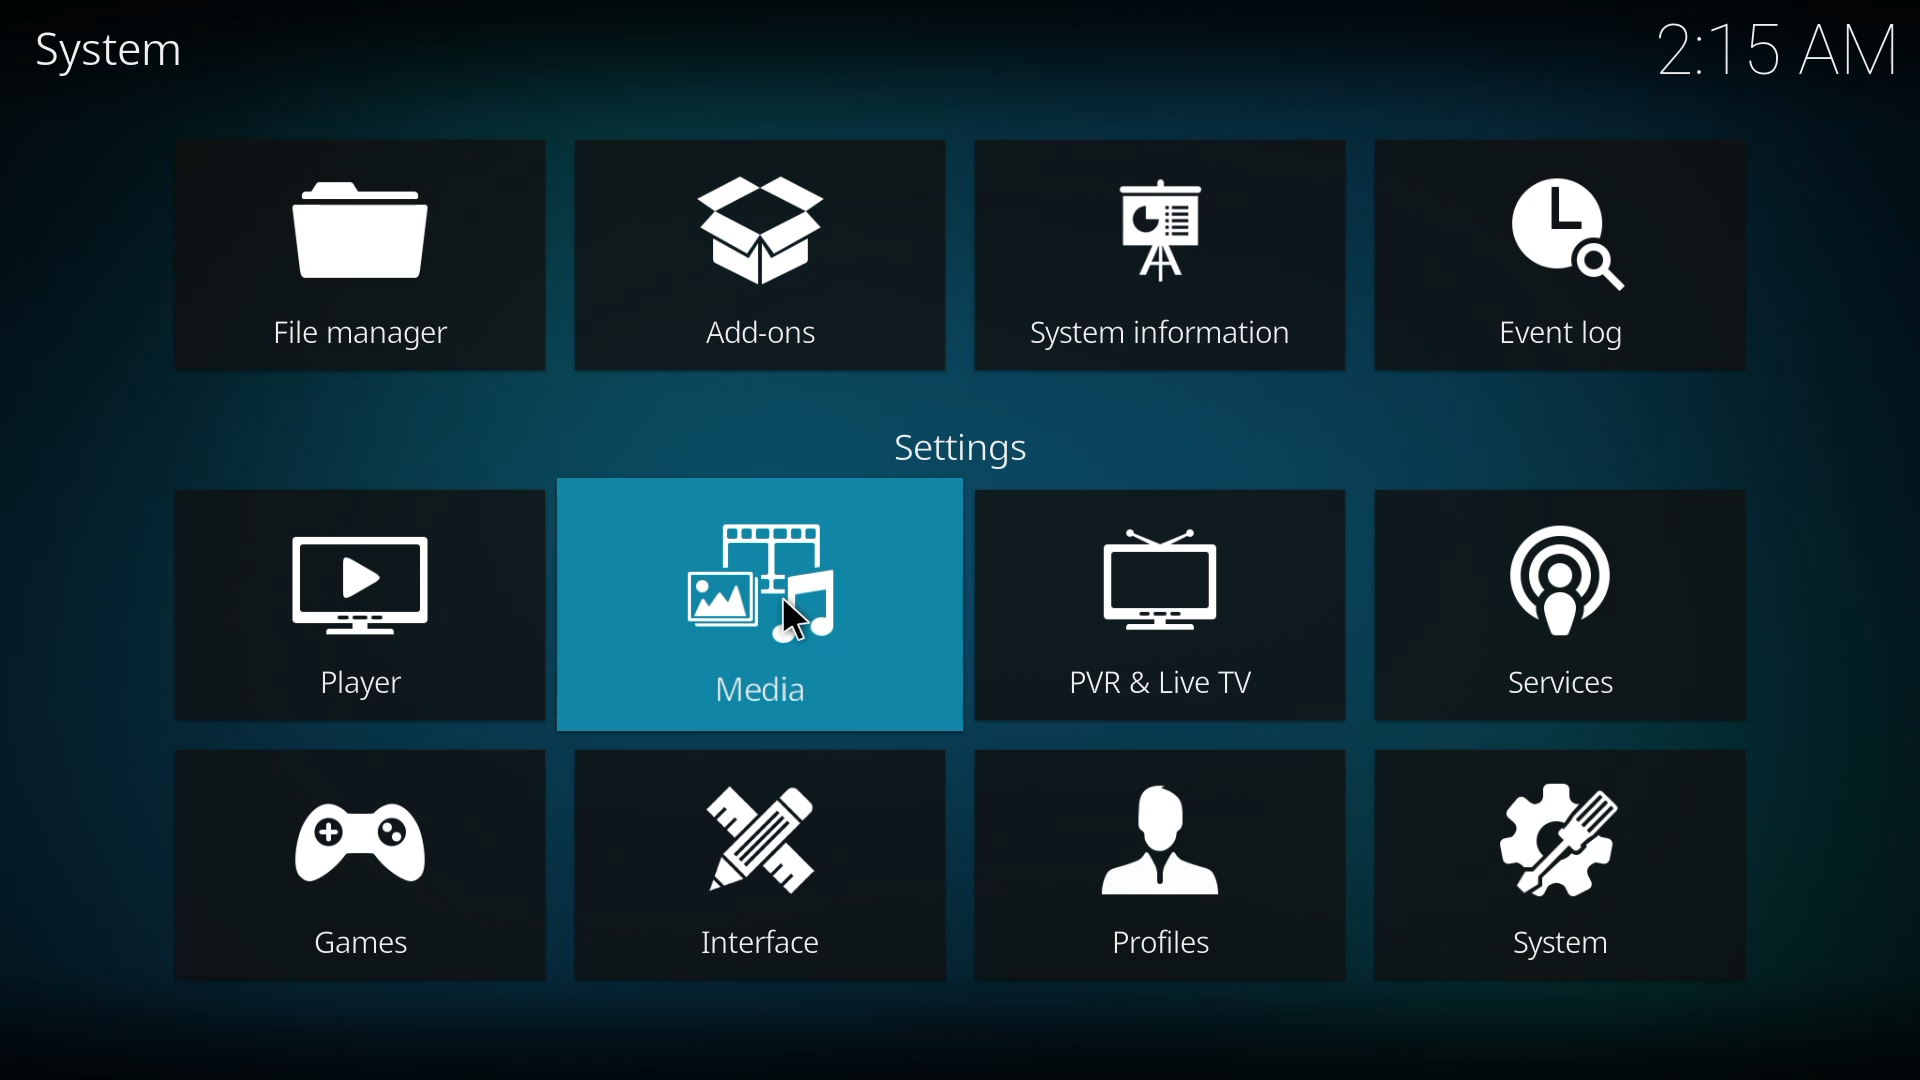  What do you see at coordinates (358, 870) in the screenshot?
I see `games` at bounding box center [358, 870].